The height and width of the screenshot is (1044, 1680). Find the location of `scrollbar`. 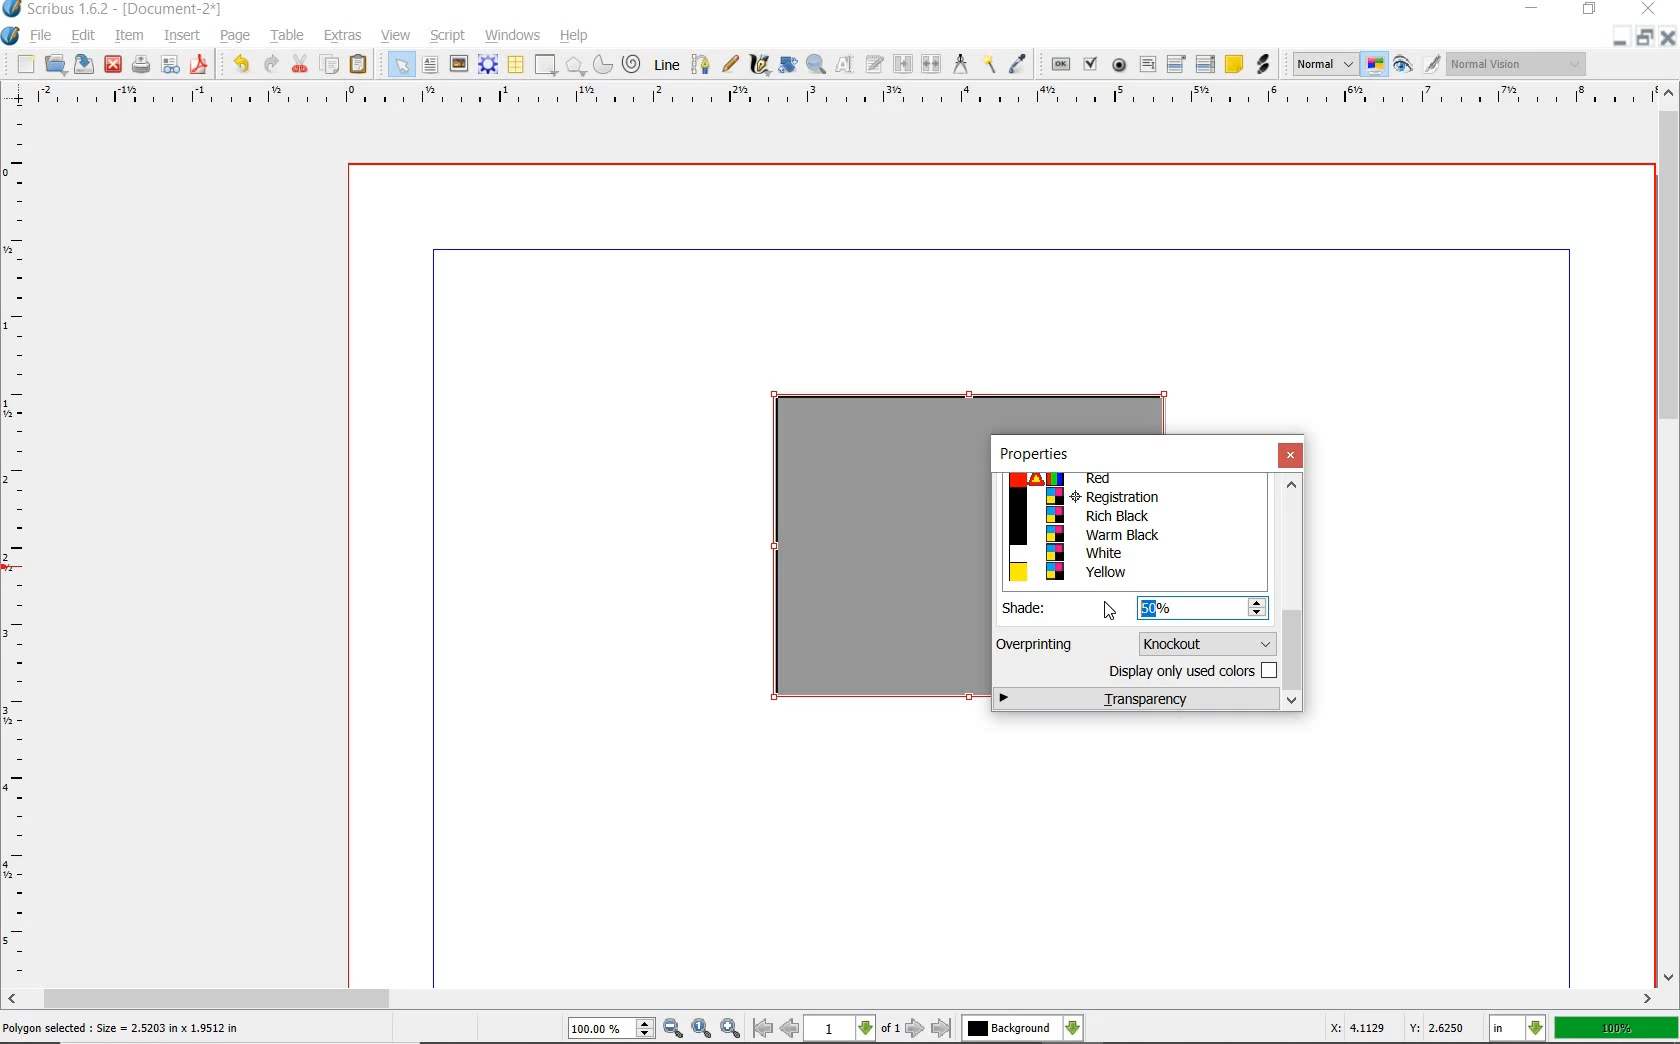

scrollbar is located at coordinates (1293, 594).